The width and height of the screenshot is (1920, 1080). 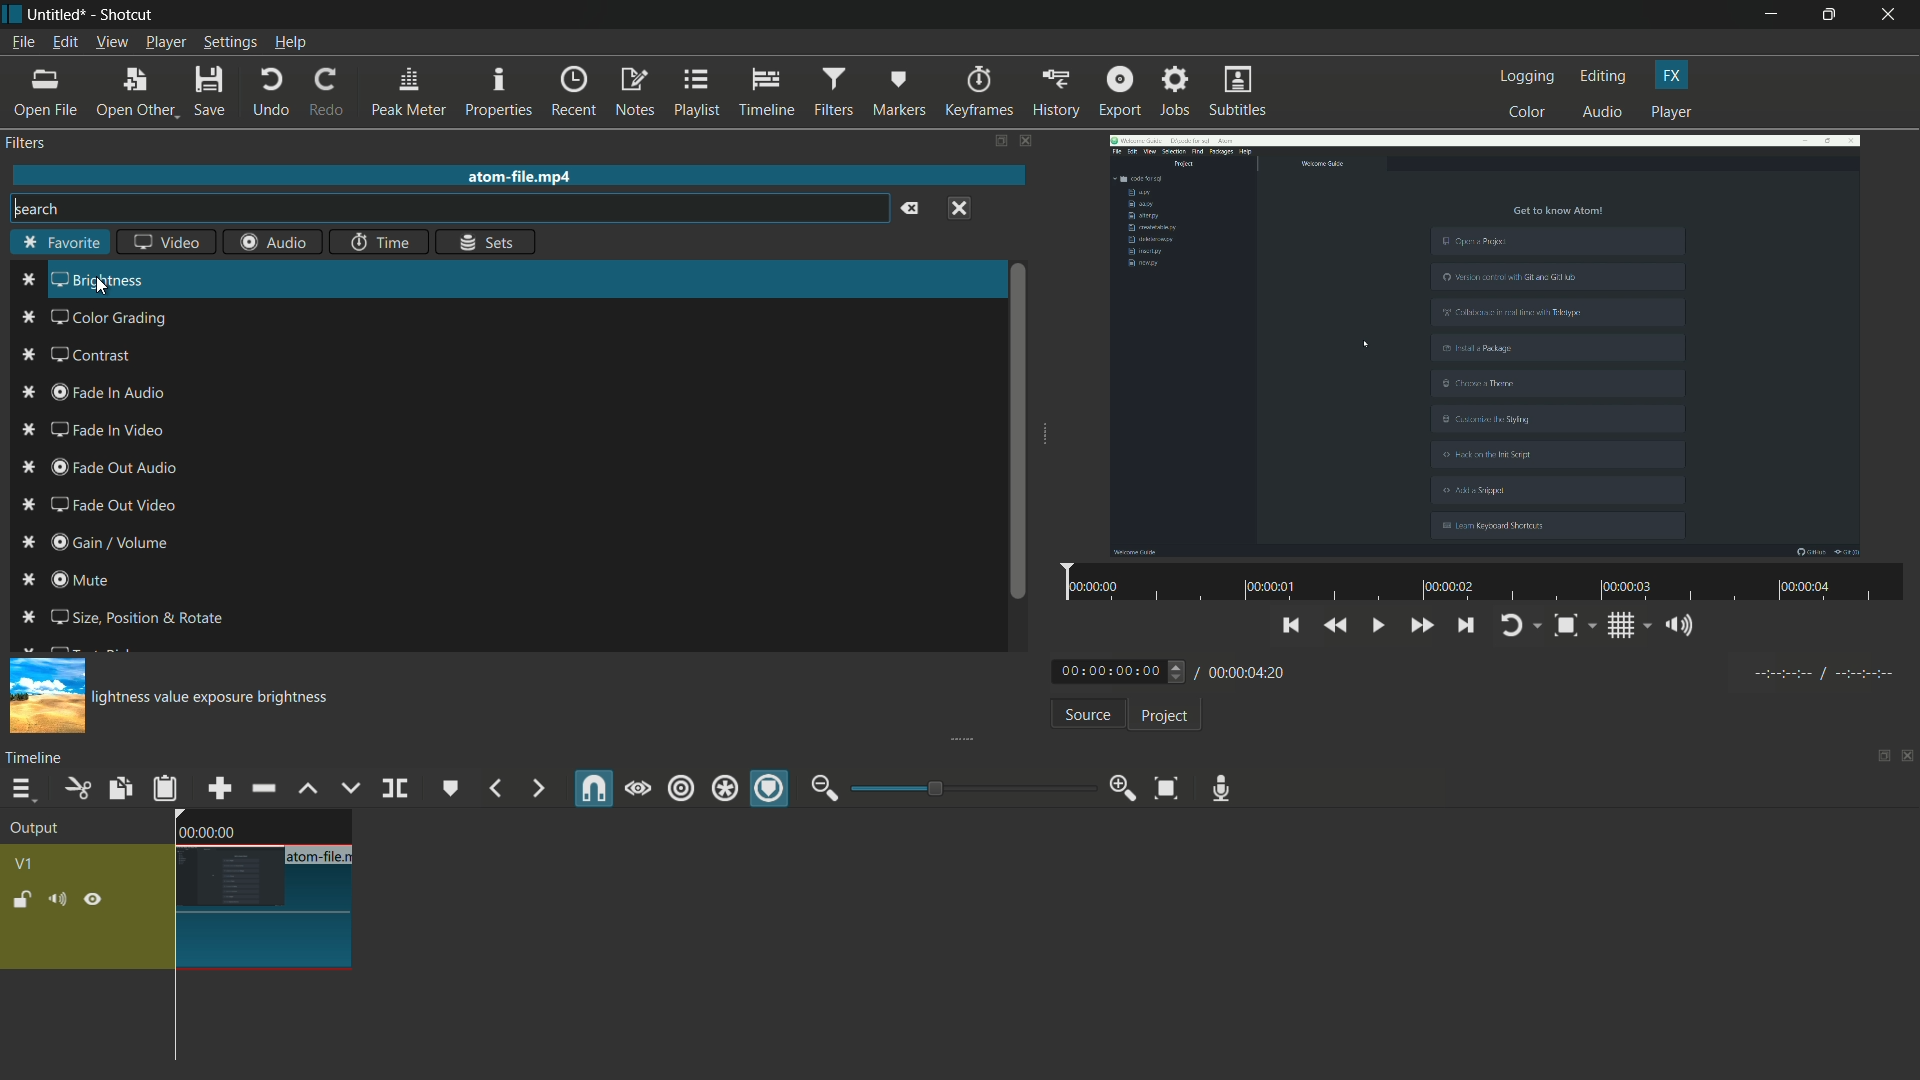 What do you see at coordinates (1485, 343) in the screenshot?
I see `video` at bounding box center [1485, 343].